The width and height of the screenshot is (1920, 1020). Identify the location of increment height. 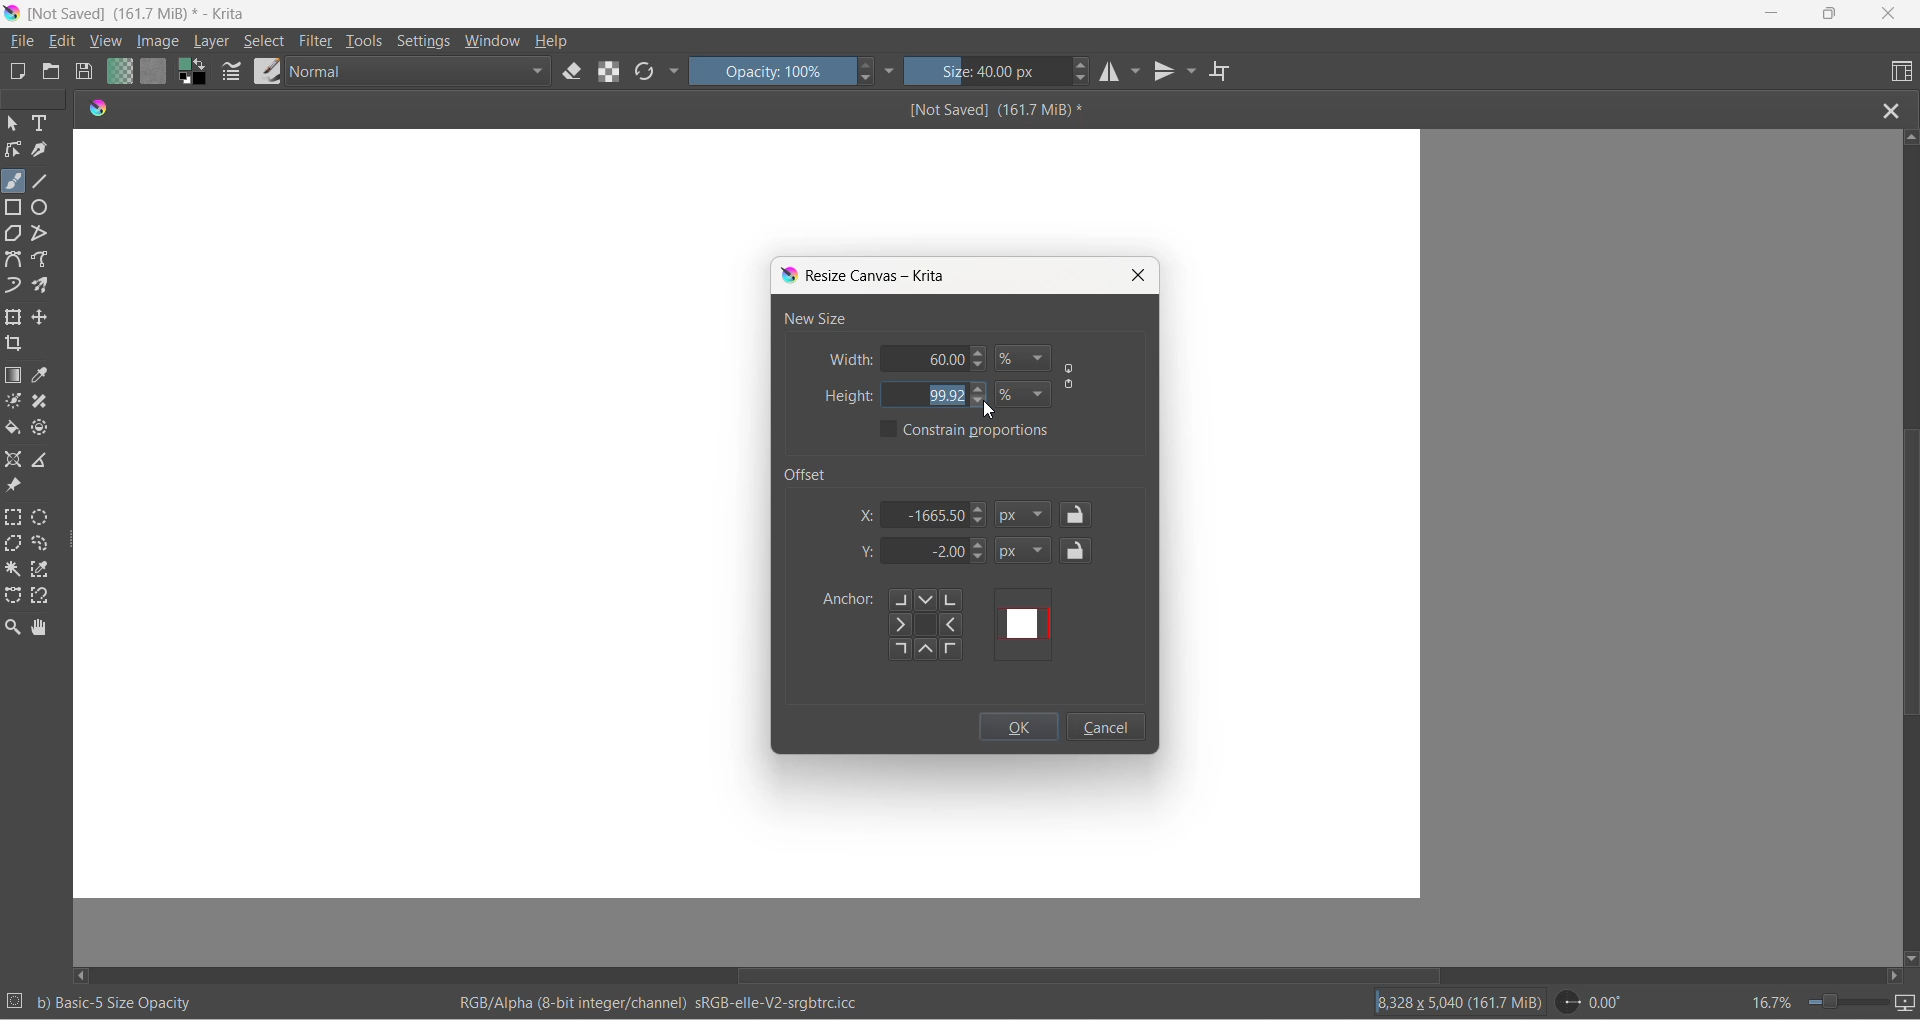
(982, 389).